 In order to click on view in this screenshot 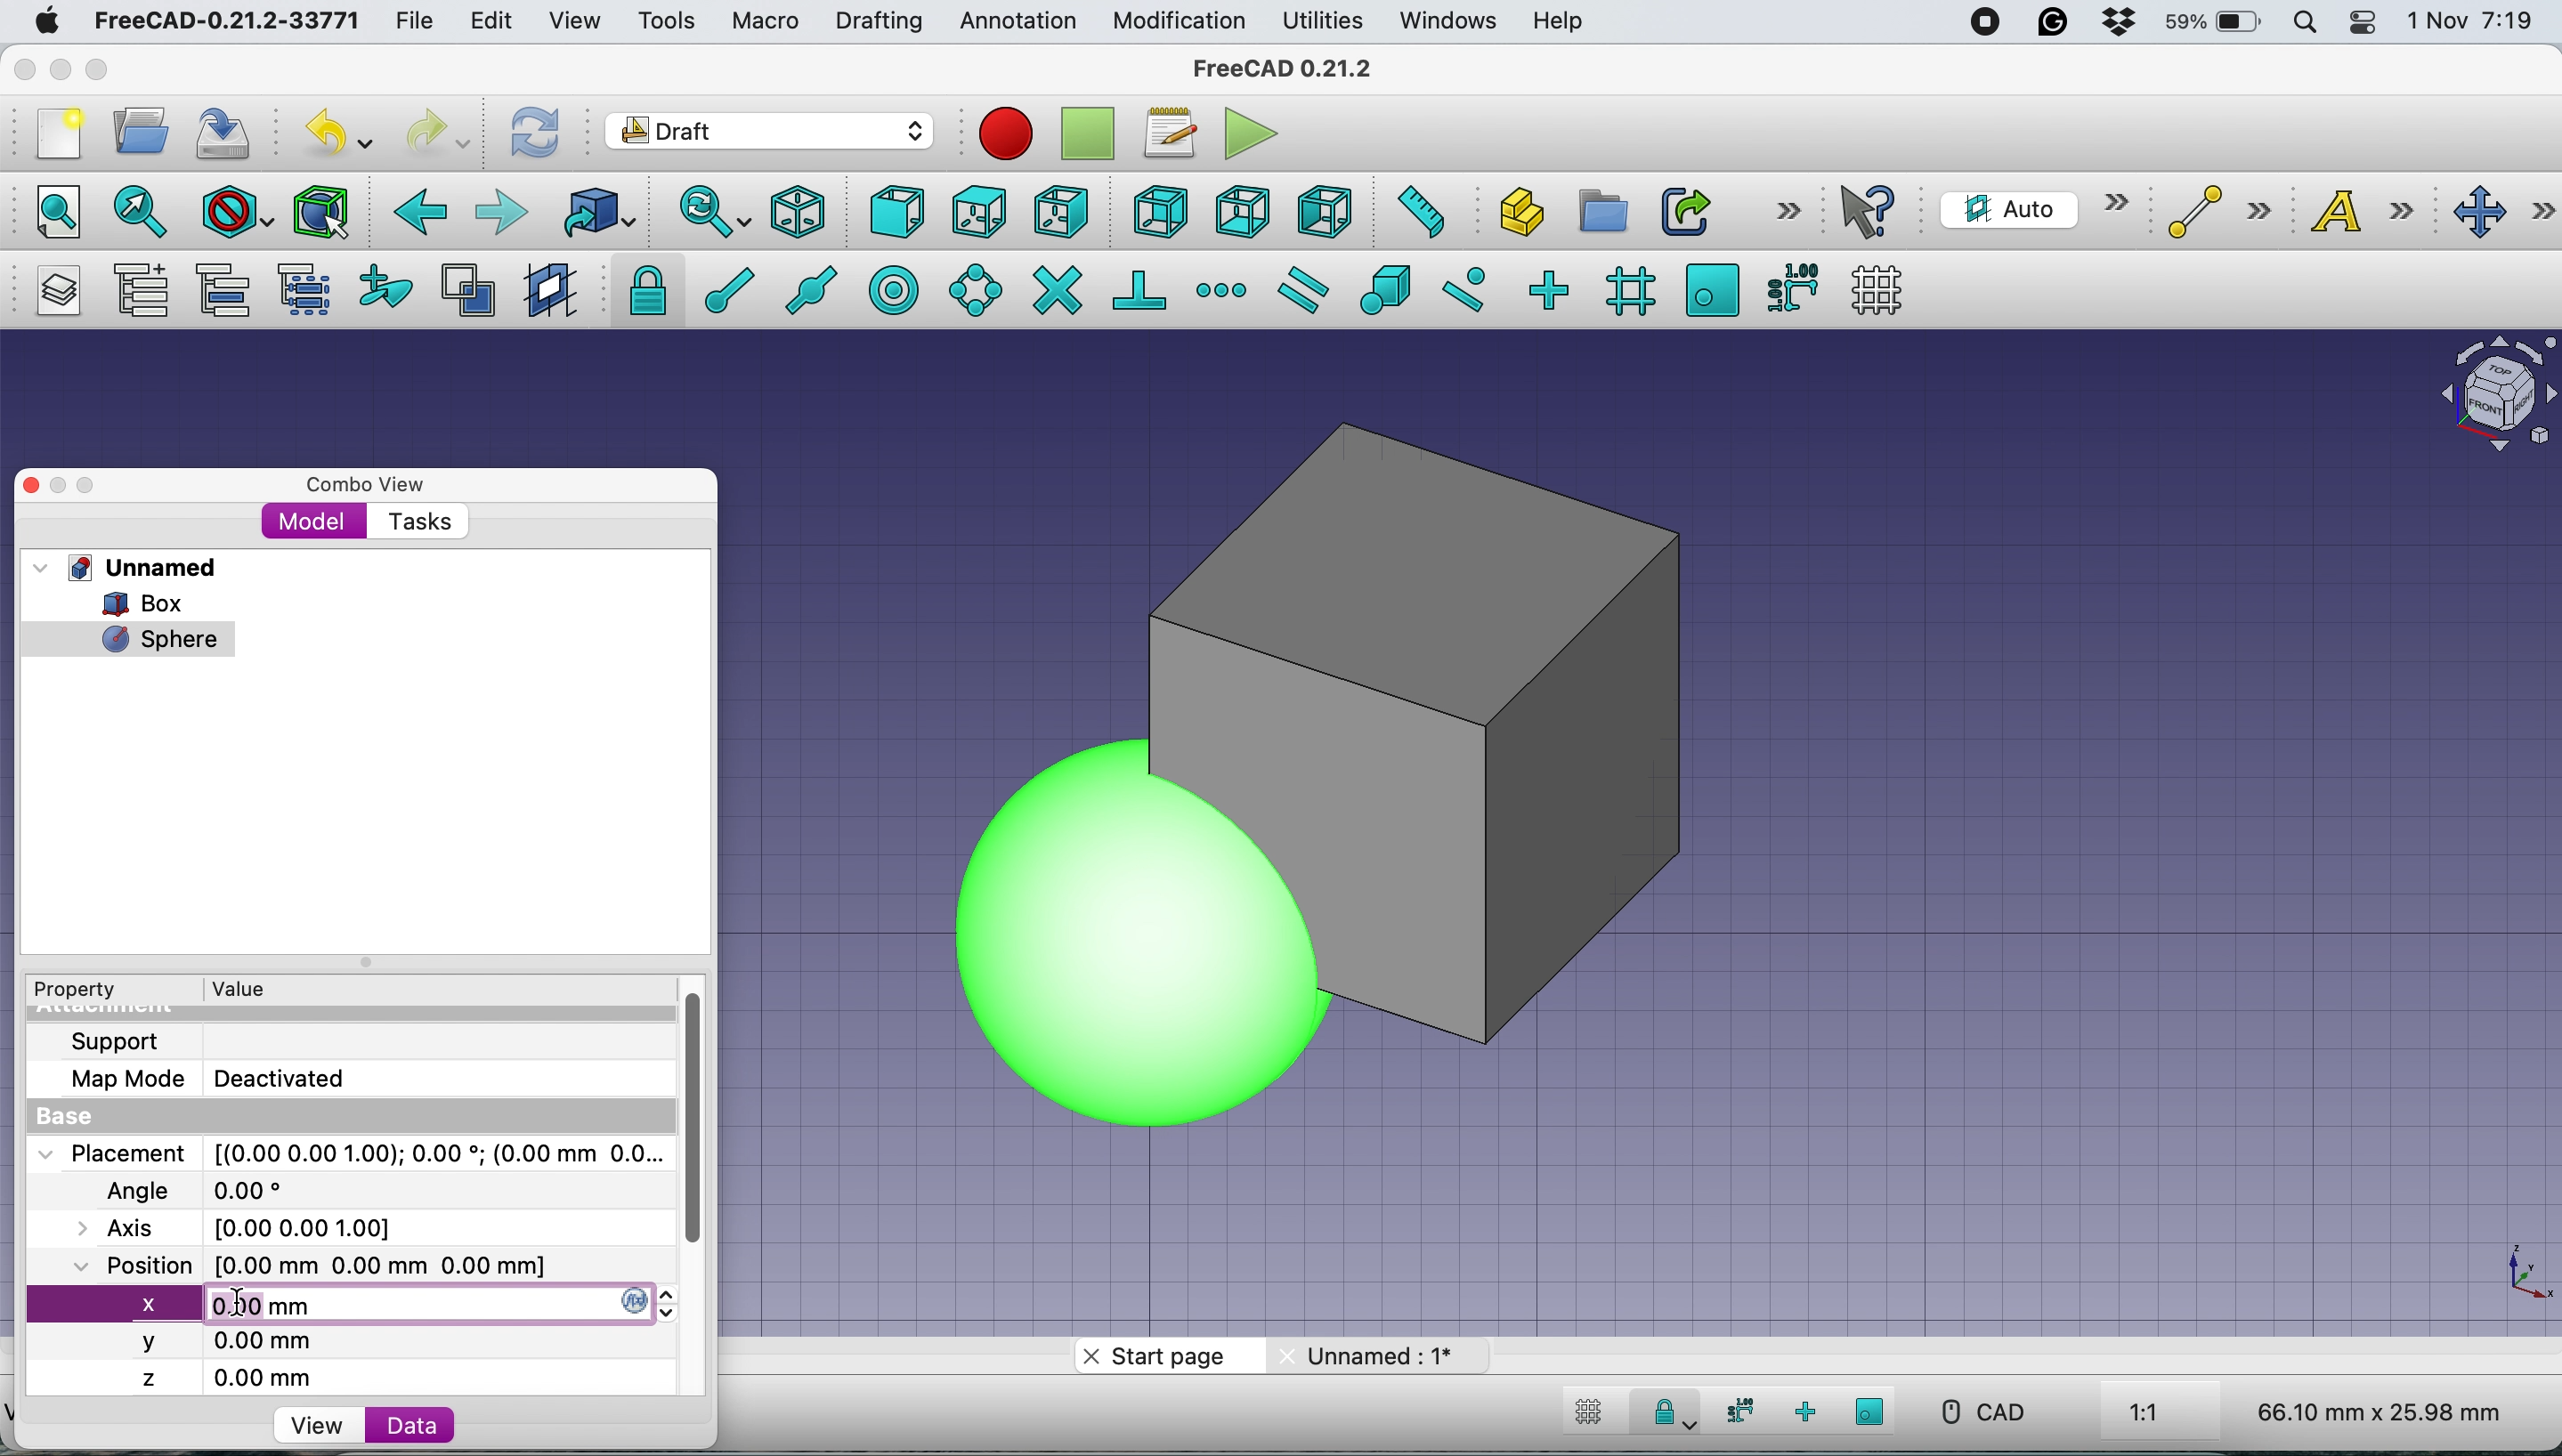, I will do `click(316, 1426)`.